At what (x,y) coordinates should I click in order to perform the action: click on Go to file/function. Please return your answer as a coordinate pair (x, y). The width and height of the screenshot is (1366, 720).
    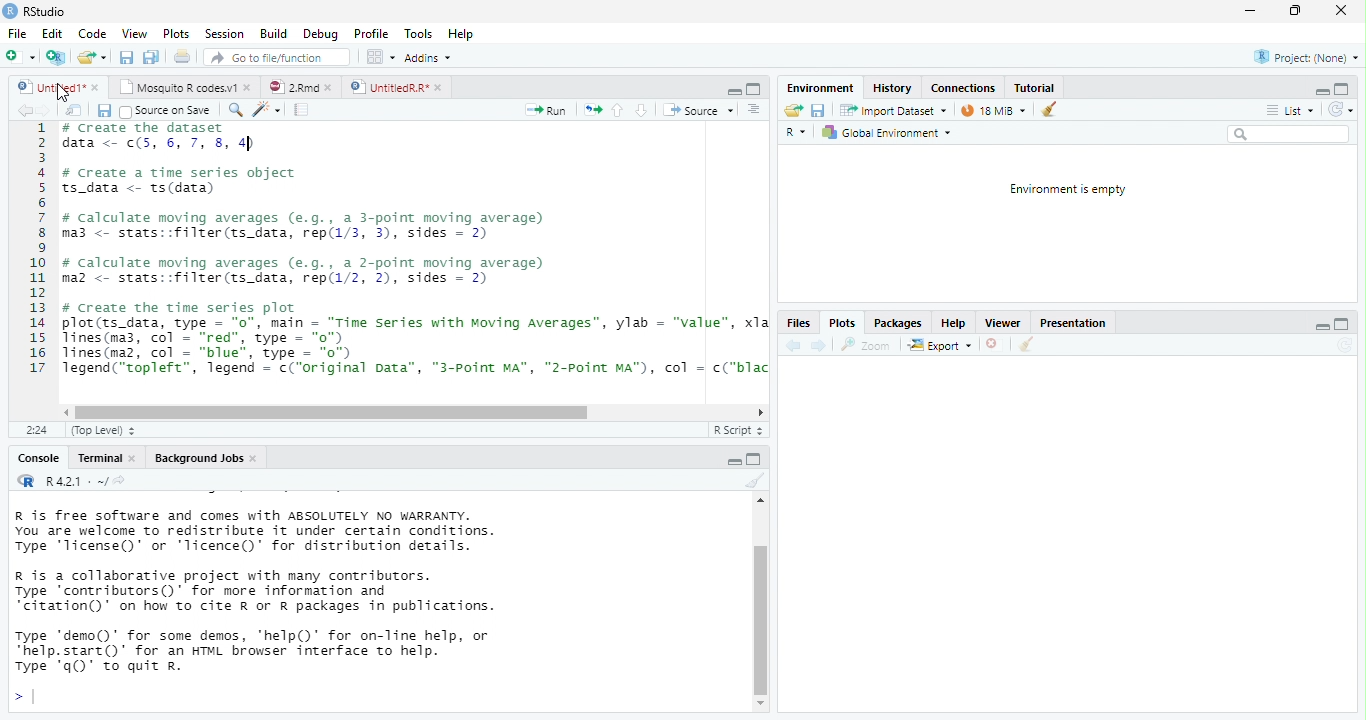
    Looking at the image, I should click on (273, 57).